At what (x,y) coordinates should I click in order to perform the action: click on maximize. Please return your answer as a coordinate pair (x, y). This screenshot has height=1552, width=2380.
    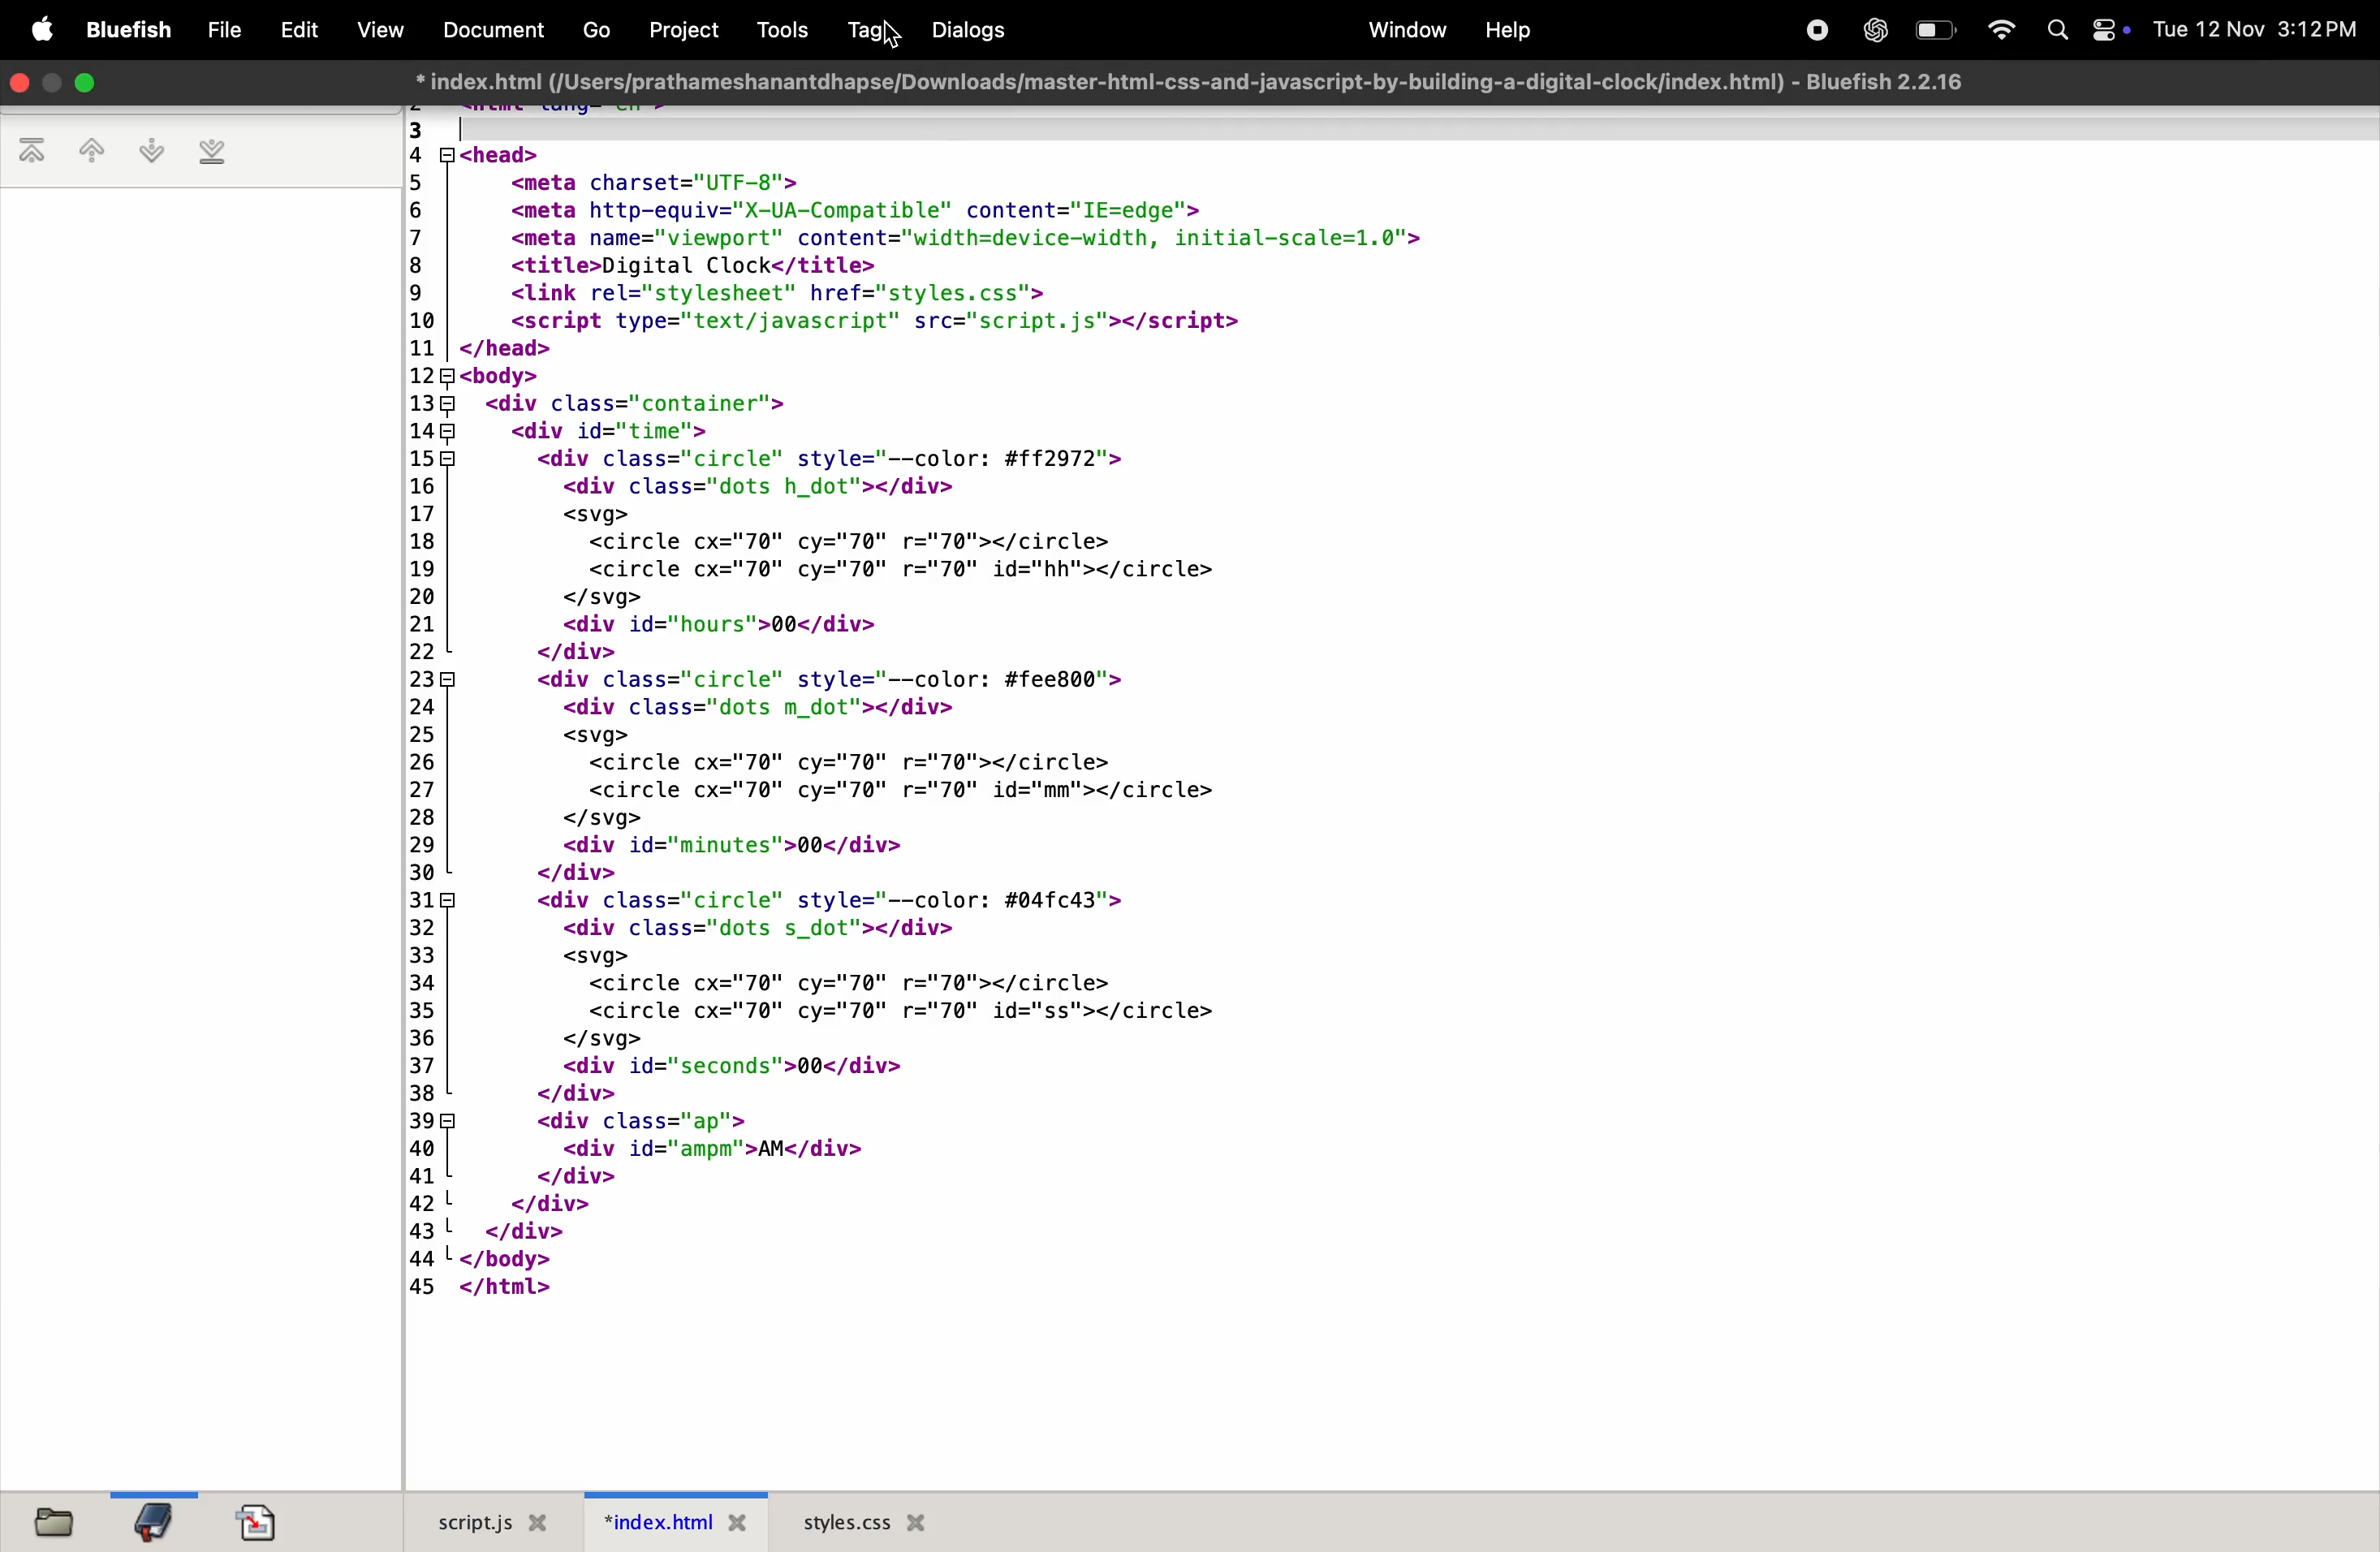
    Looking at the image, I should click on (85, 83).